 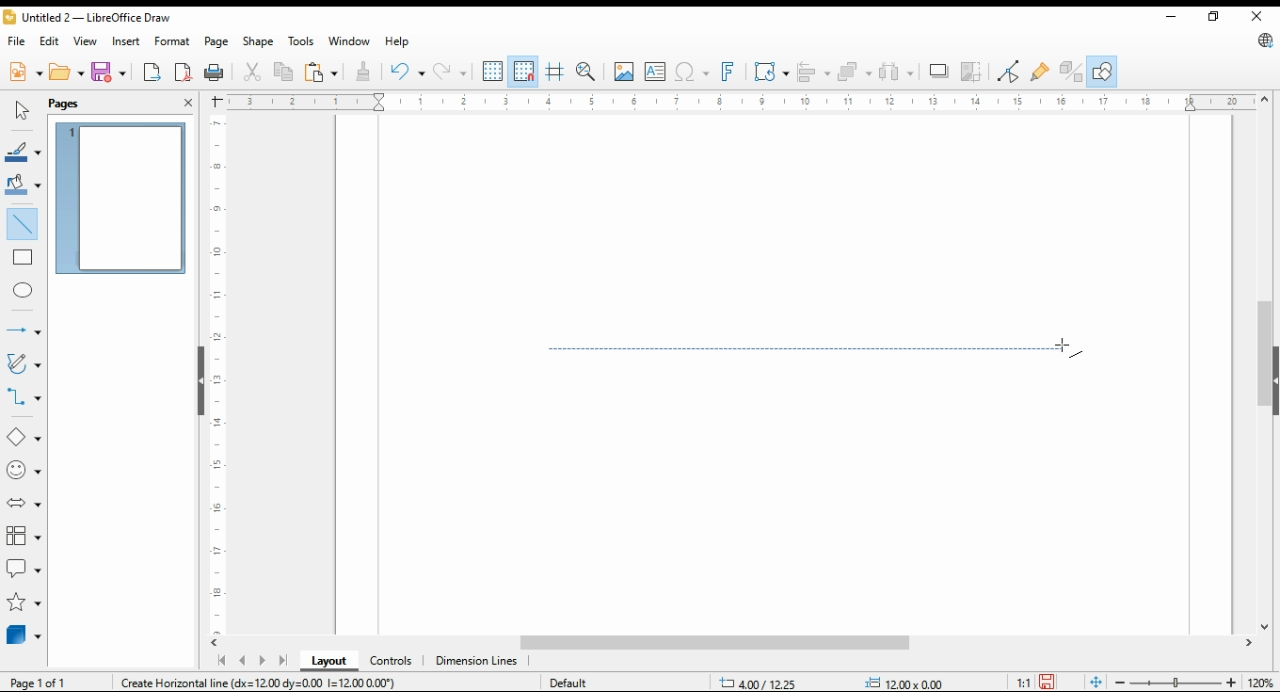 I want to click on align objects, so click(x=810, y=70).